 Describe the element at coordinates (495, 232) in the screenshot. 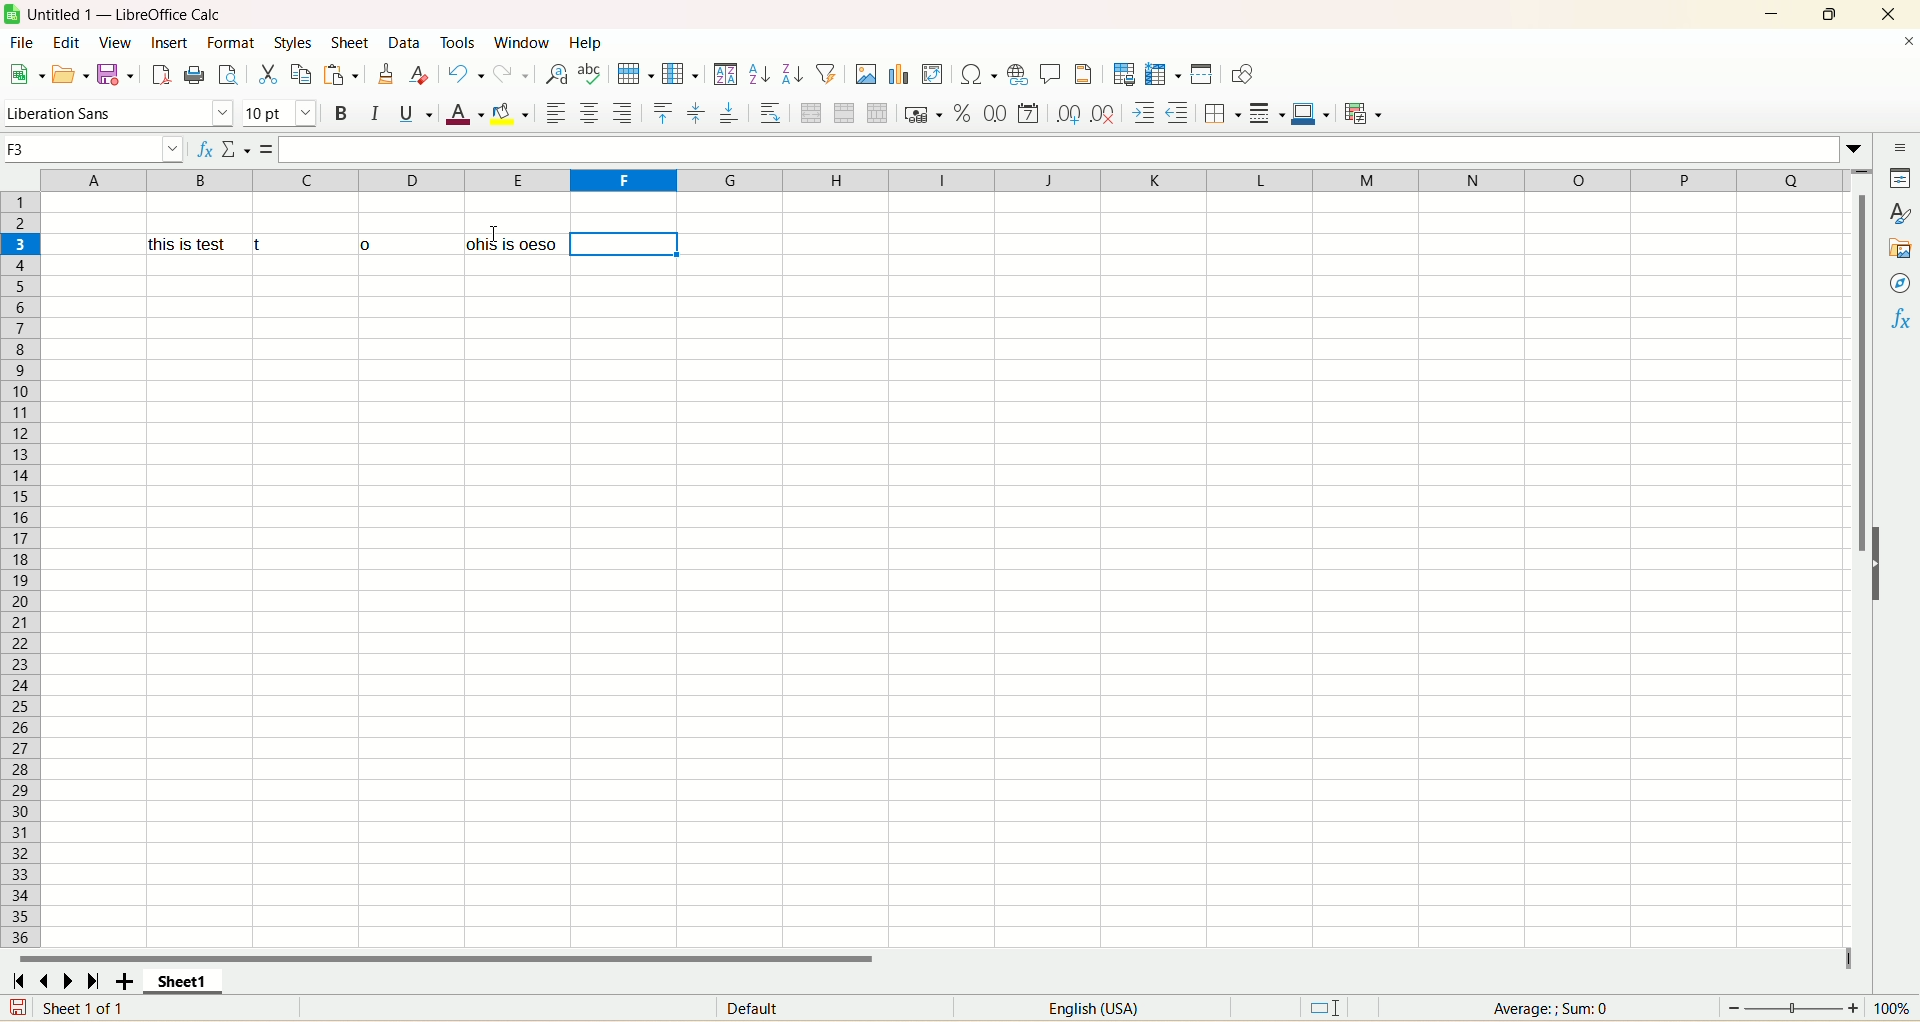

I see `Cursor` at that location.